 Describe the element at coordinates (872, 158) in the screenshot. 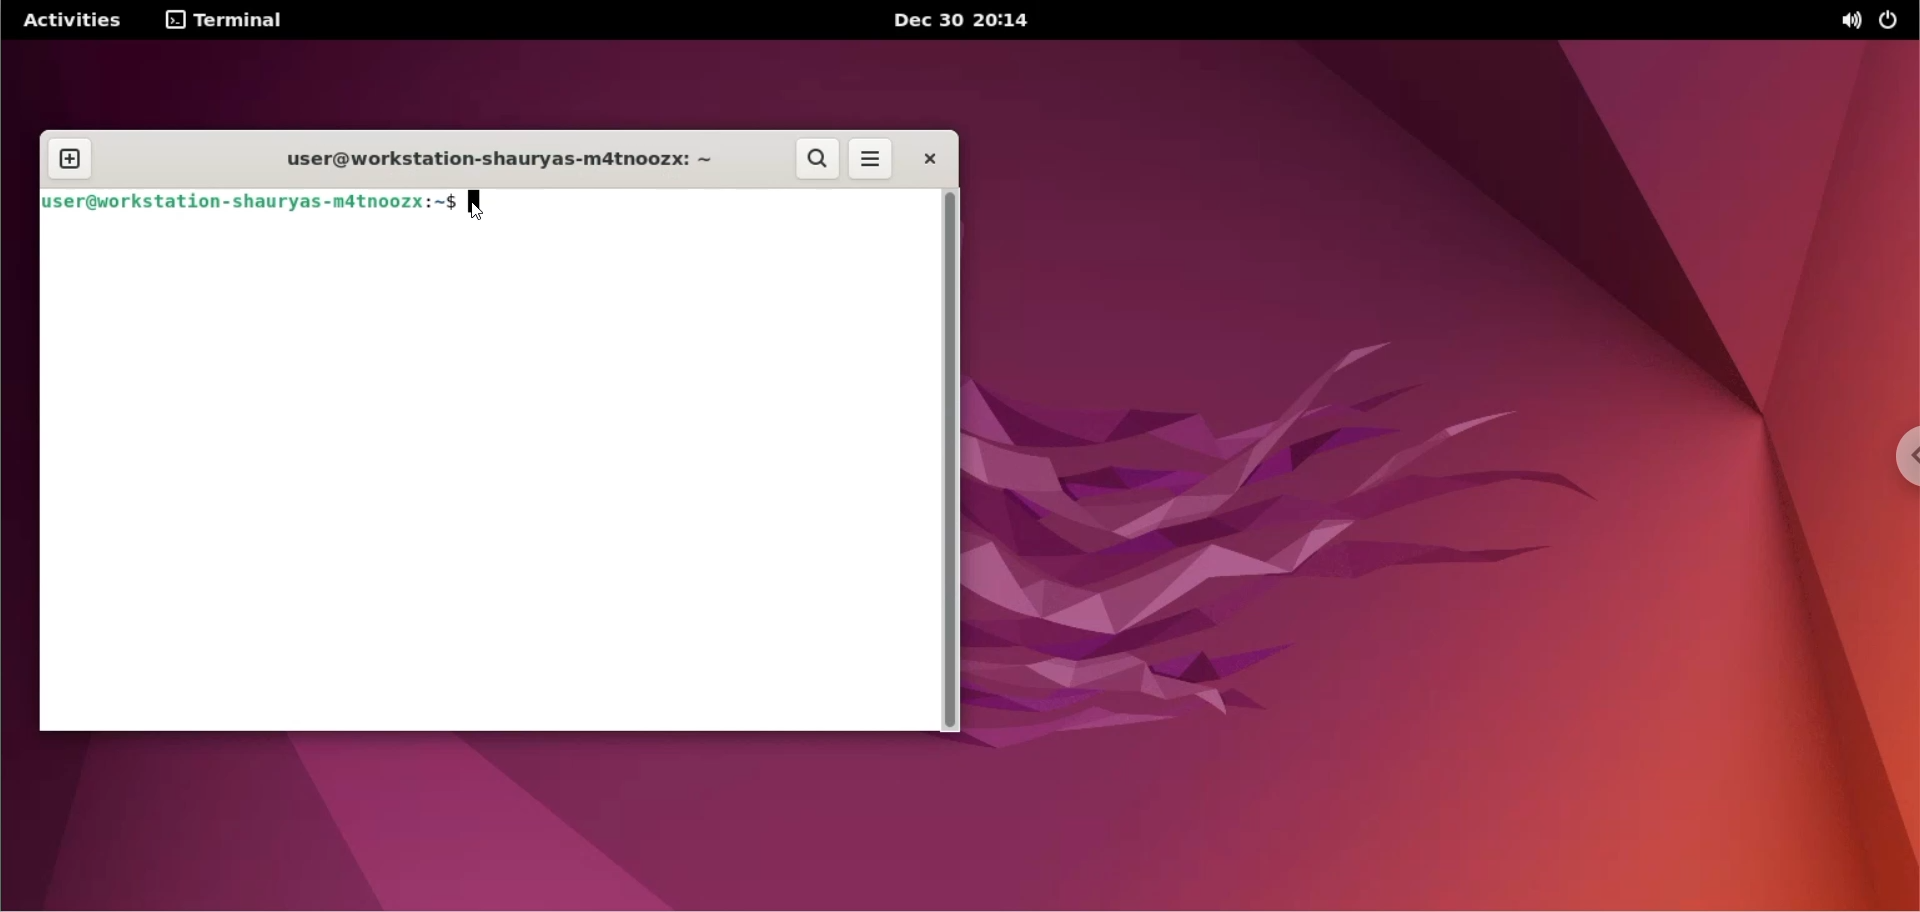

I see `more options` at that location.